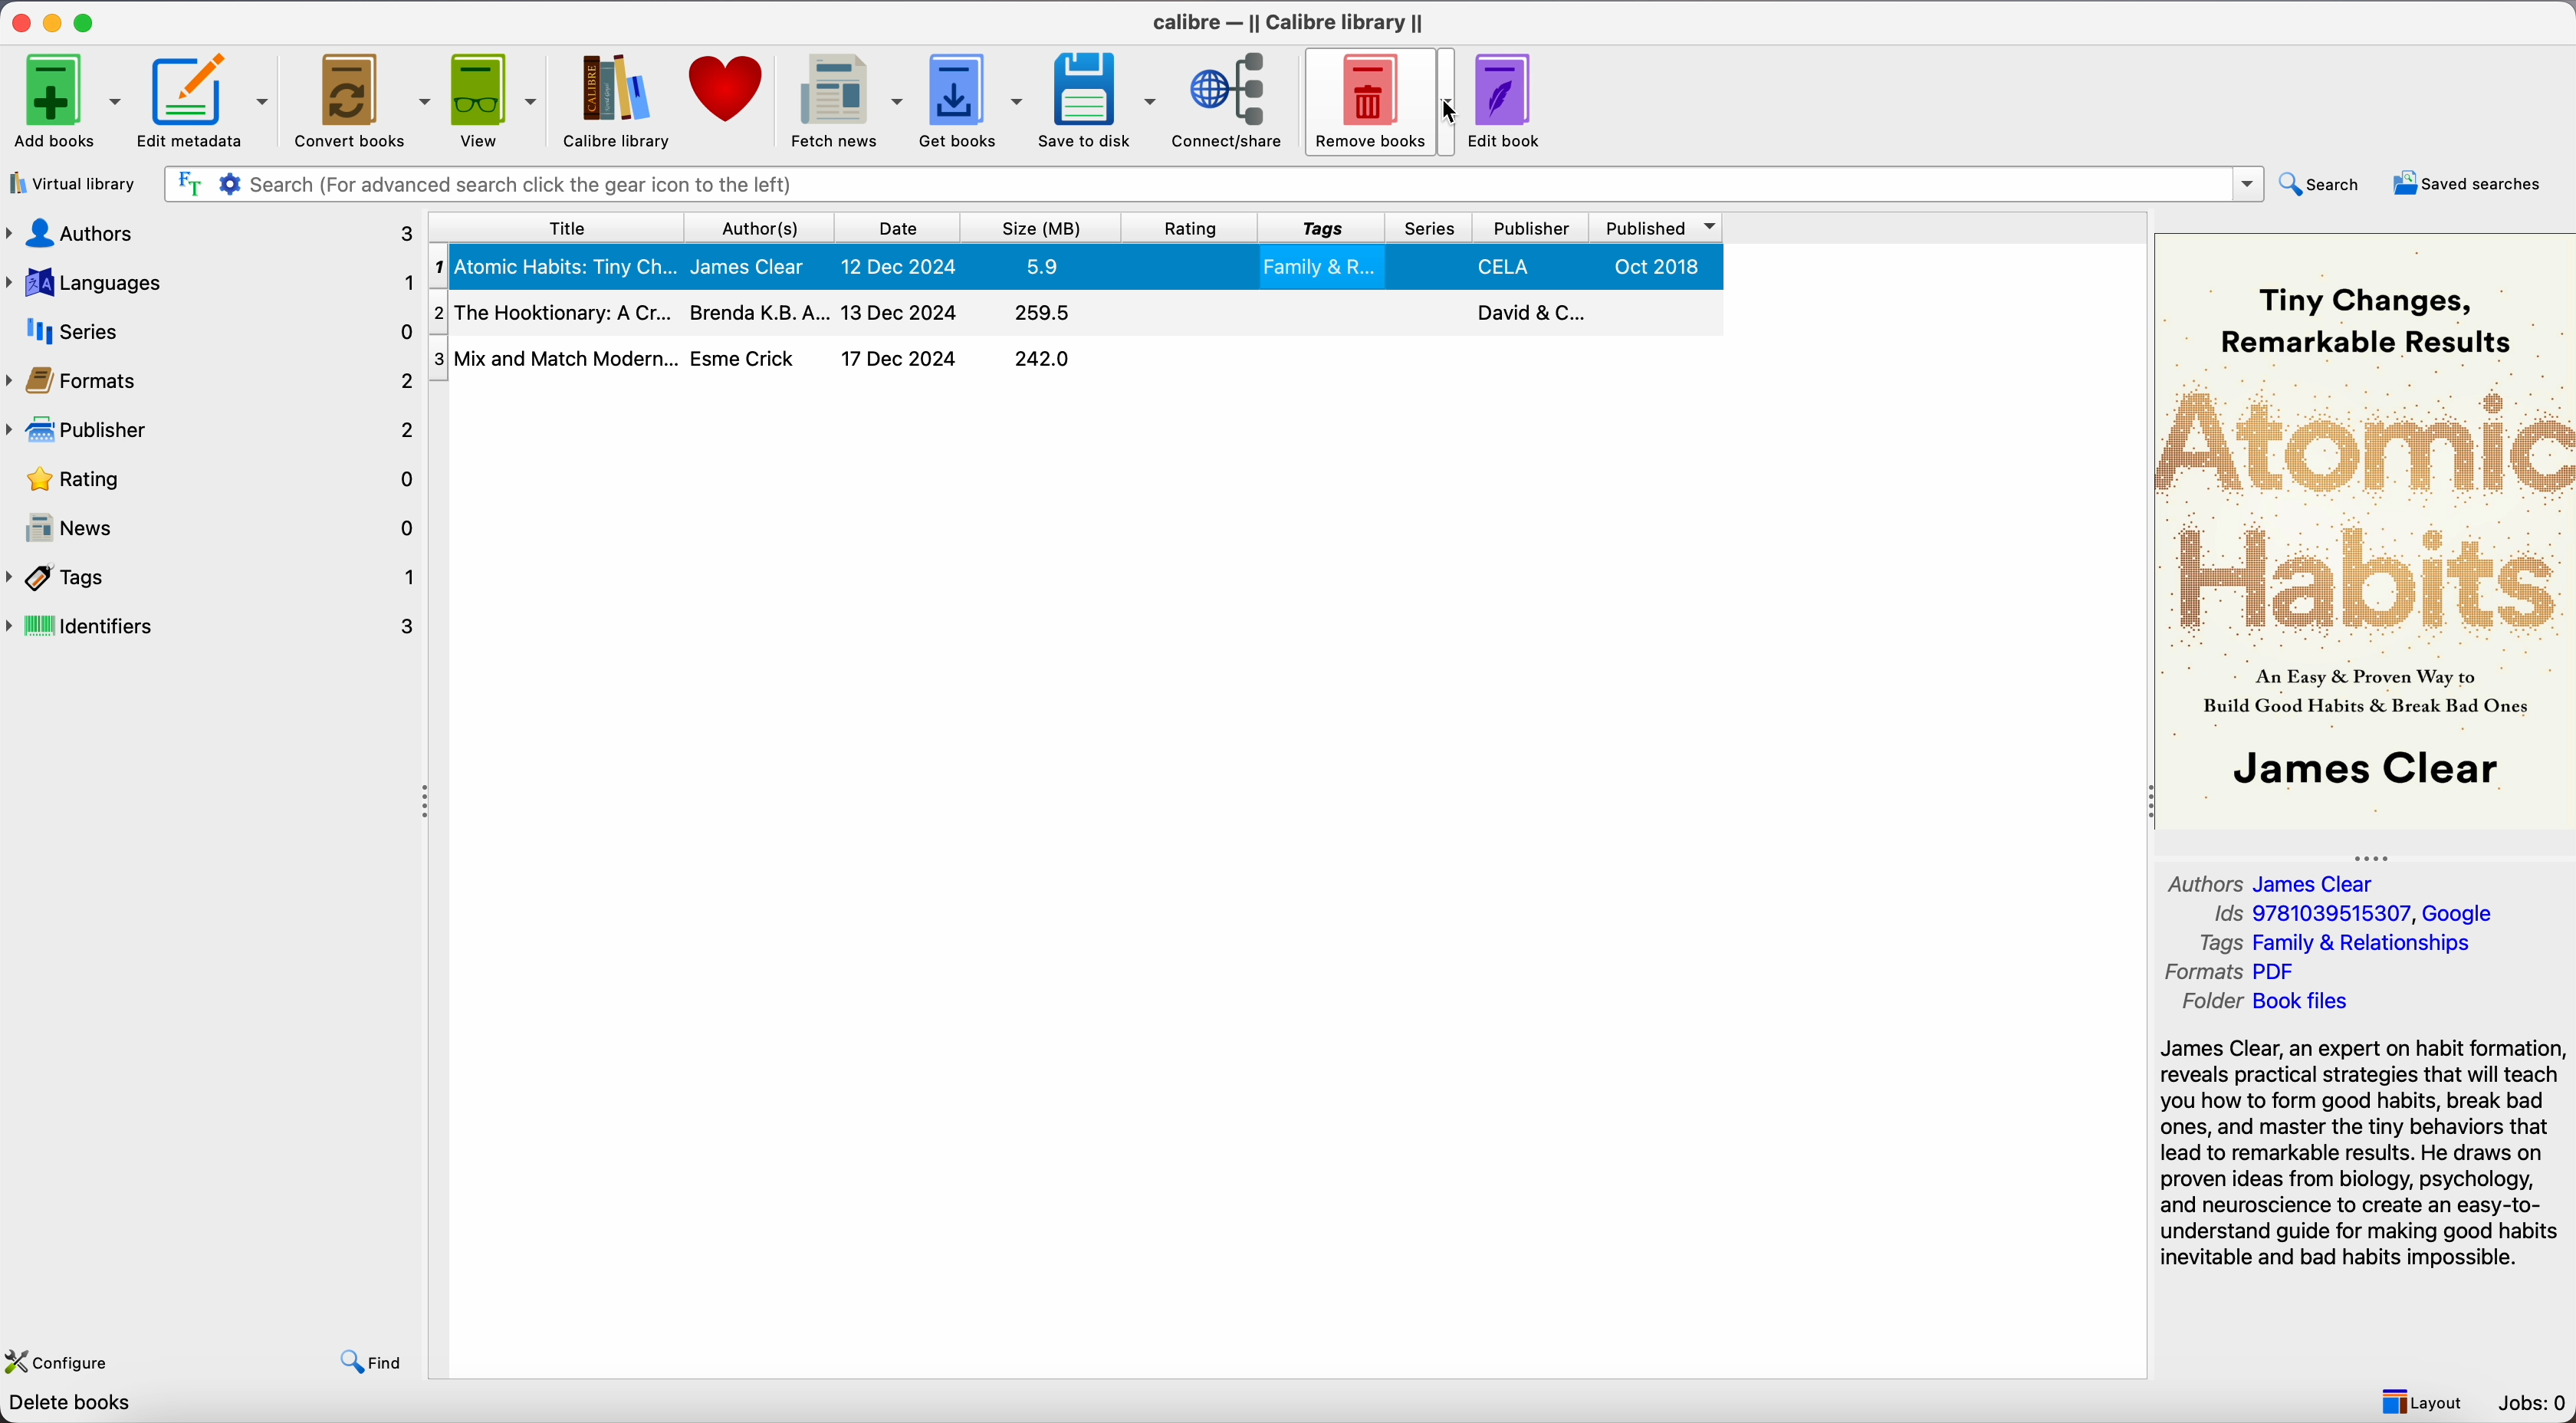  Describe the element at coordinates (1660, 228) in the screenshot. I see `published` at that location.